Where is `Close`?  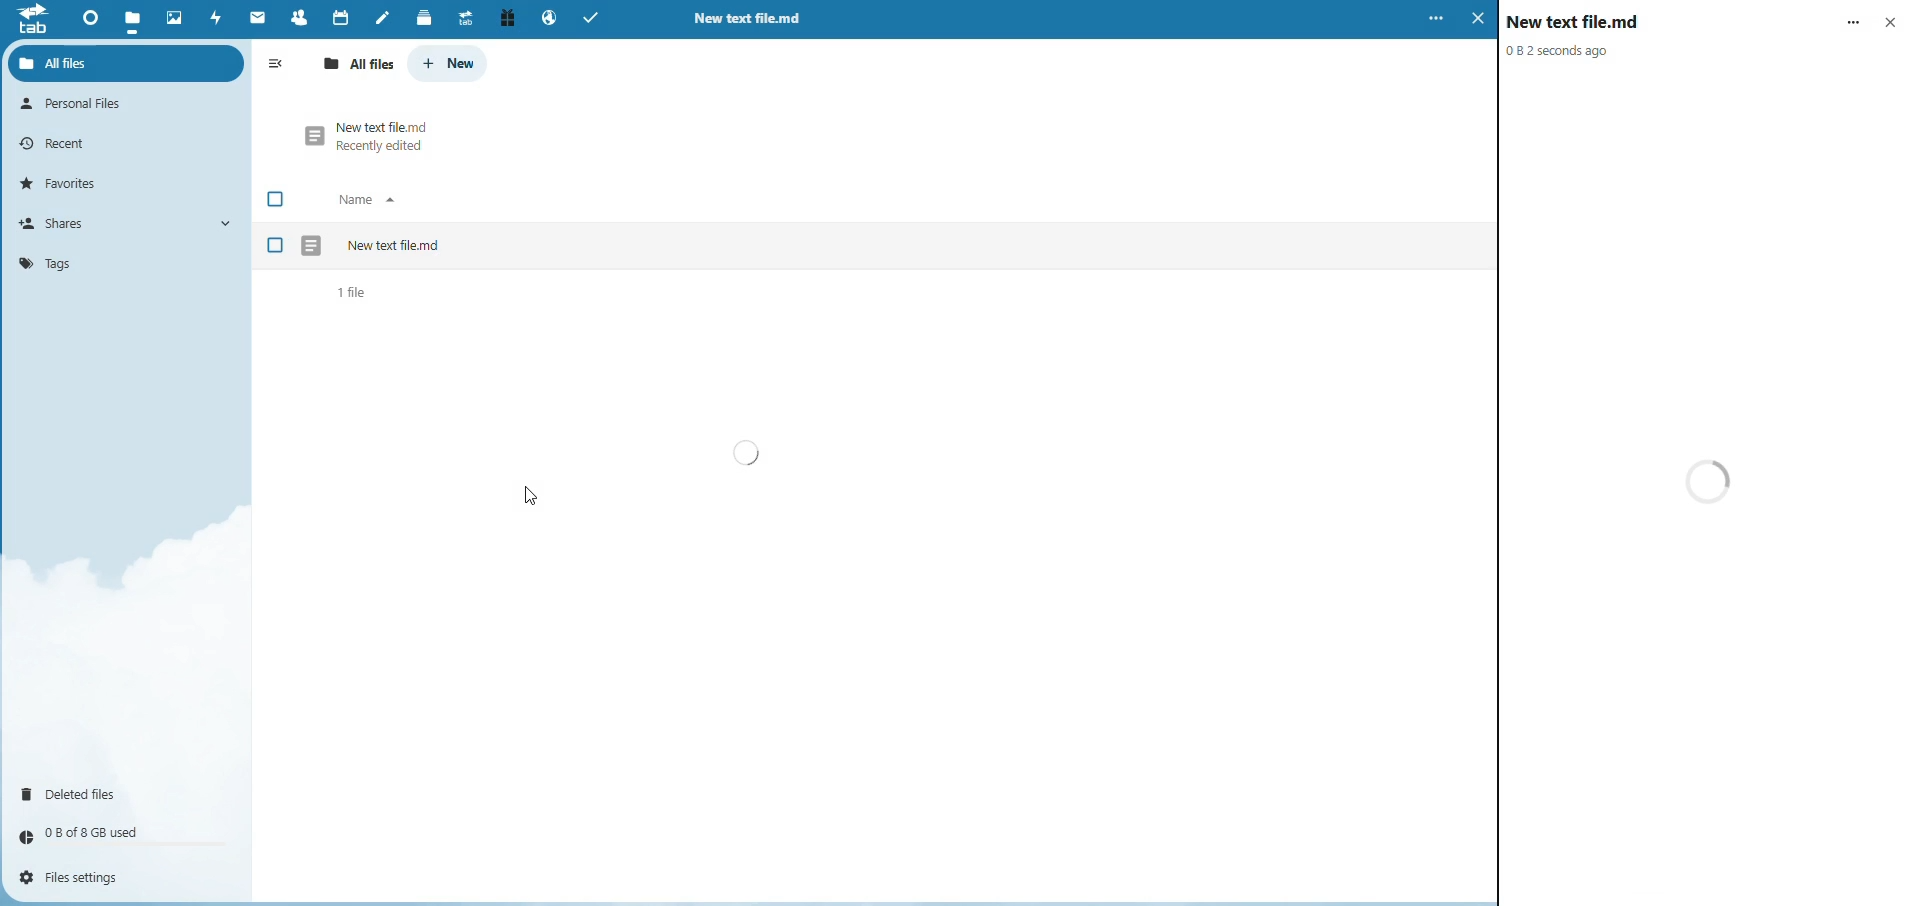
Close is located at coordinates (1477, 20).